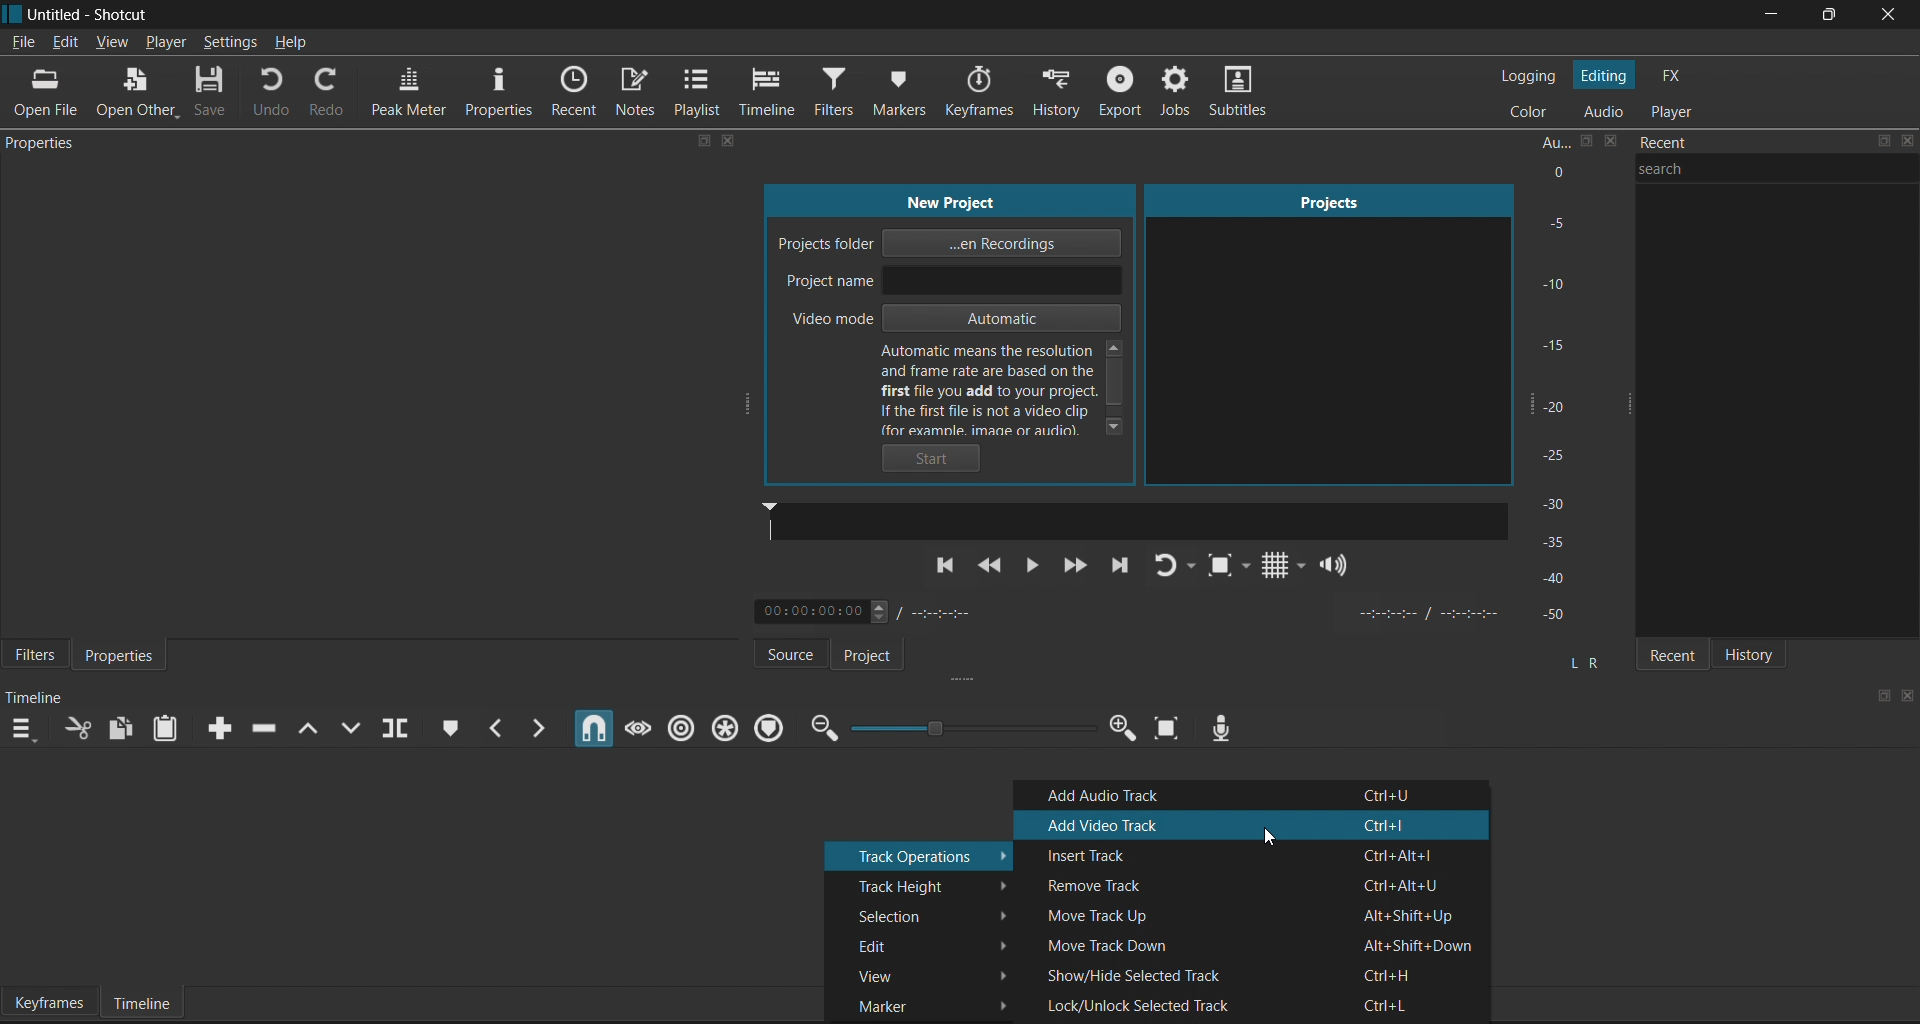 The width and height of the screenshot is (1920, 1024). What do you see at coordinates (1277, 568) in the screenshot?
I see `Grid Display` at bounding box center [1277, 568].